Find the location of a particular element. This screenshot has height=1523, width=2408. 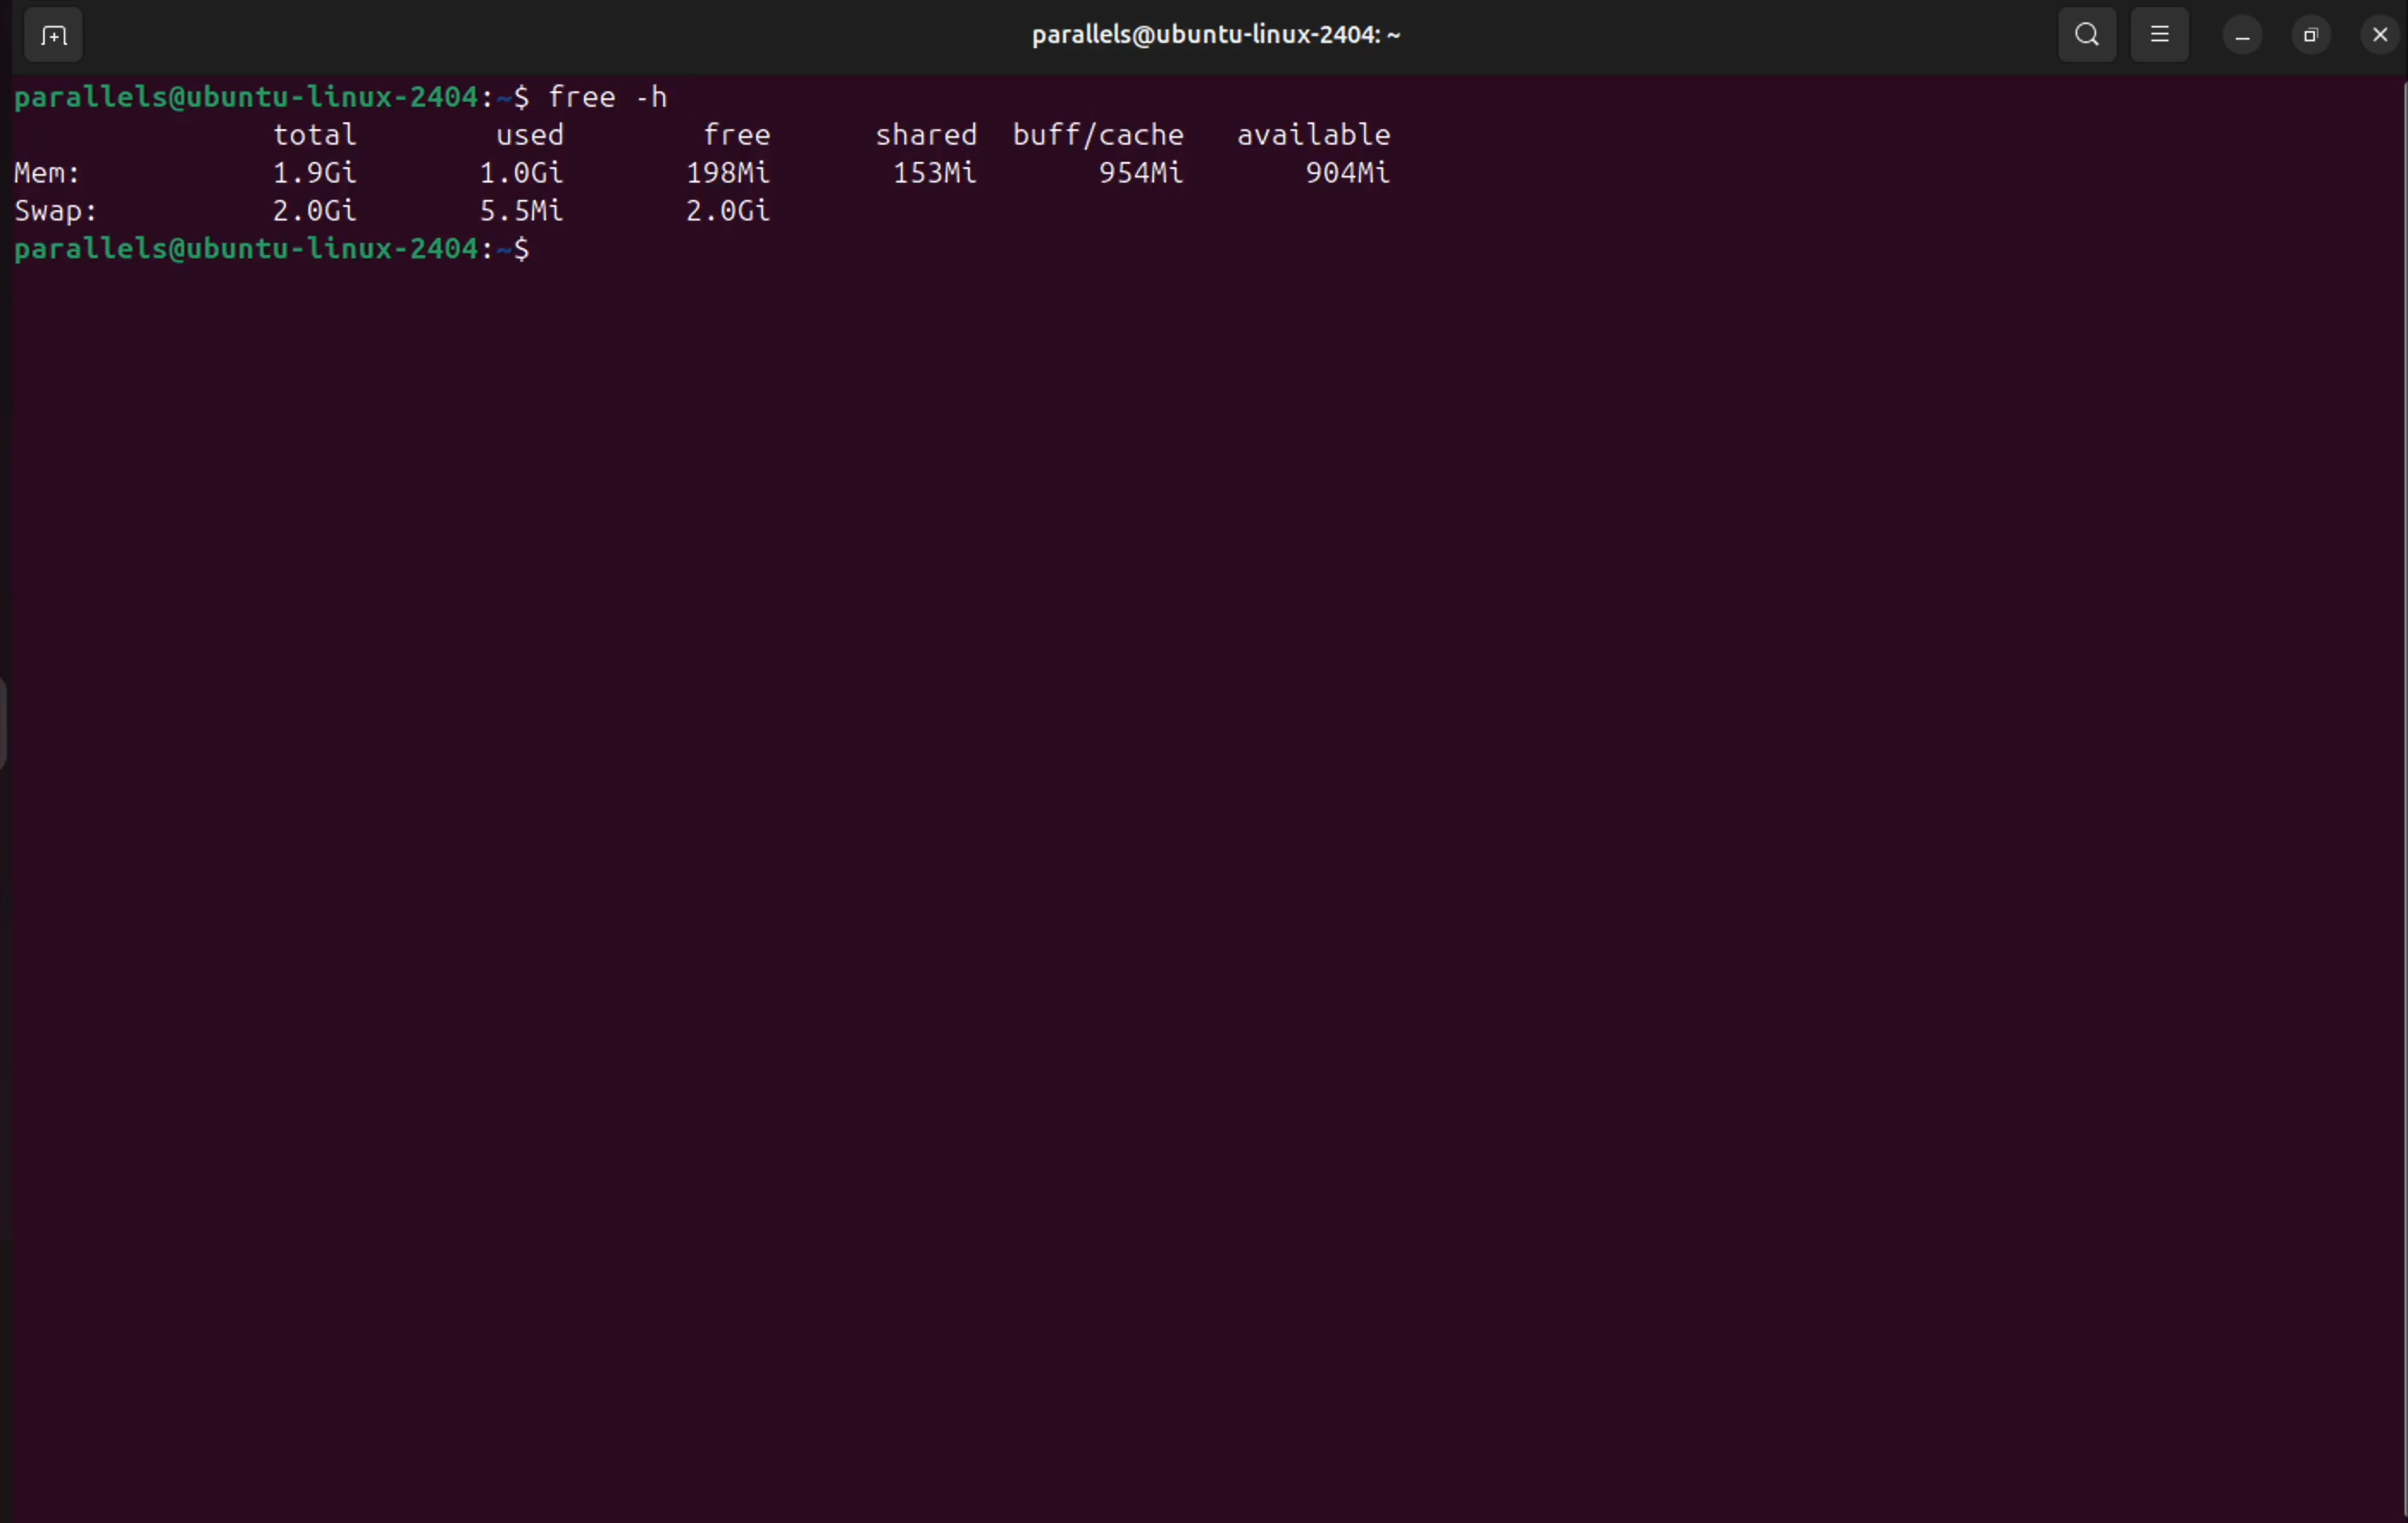

parallels@ubuntu-linux-2404: ~ is located at coordinates (1224, 36).